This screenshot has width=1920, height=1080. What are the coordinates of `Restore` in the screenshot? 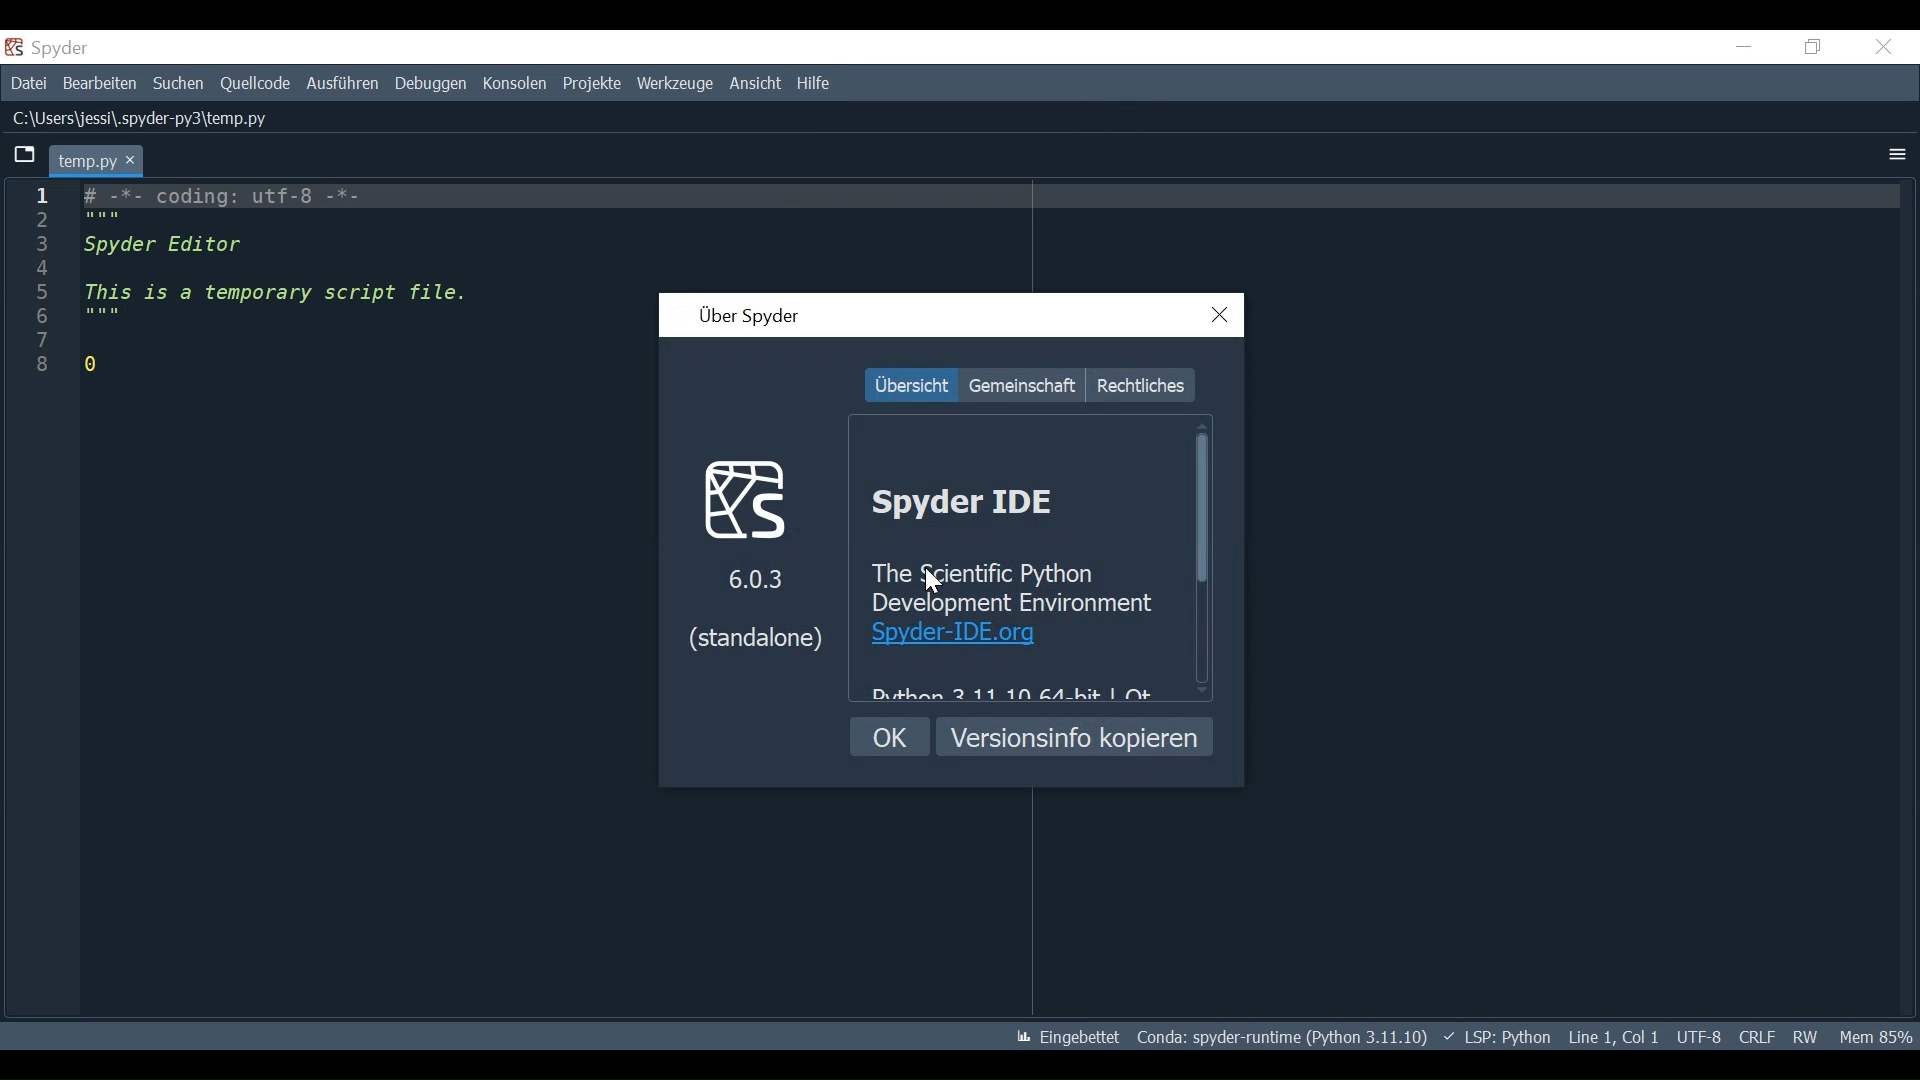 It's located at (1815, 48).